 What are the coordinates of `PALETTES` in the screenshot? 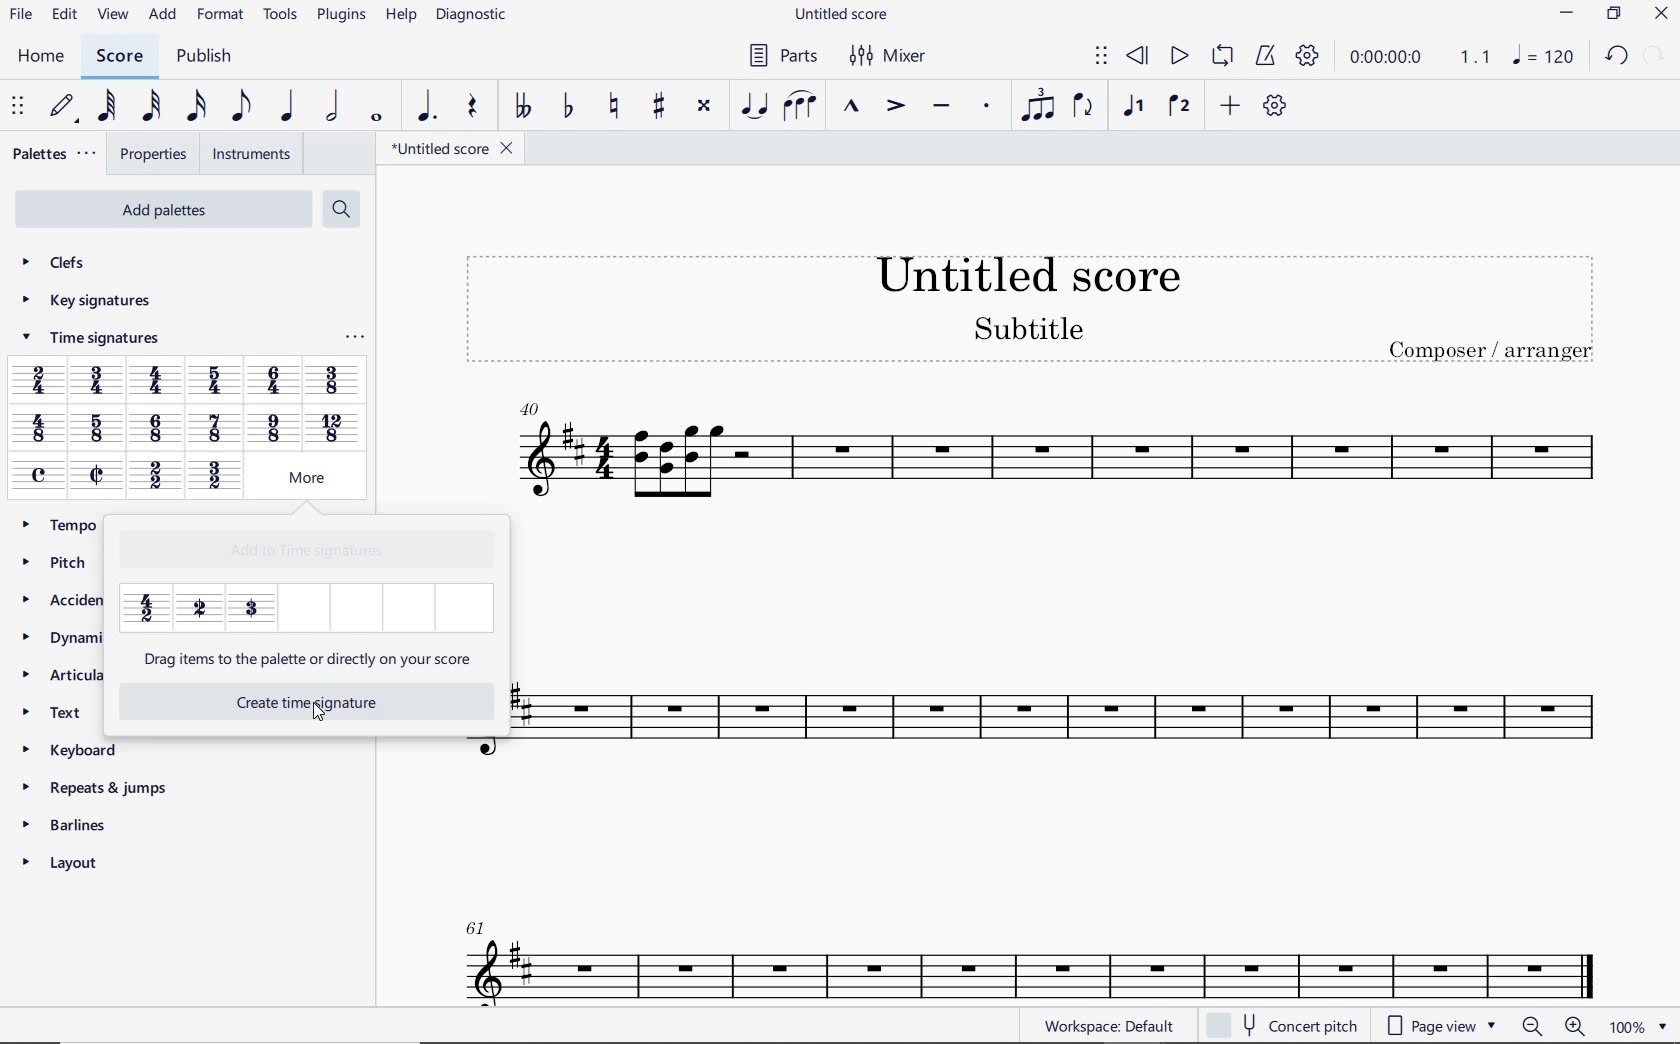 It's located at (55, 154).